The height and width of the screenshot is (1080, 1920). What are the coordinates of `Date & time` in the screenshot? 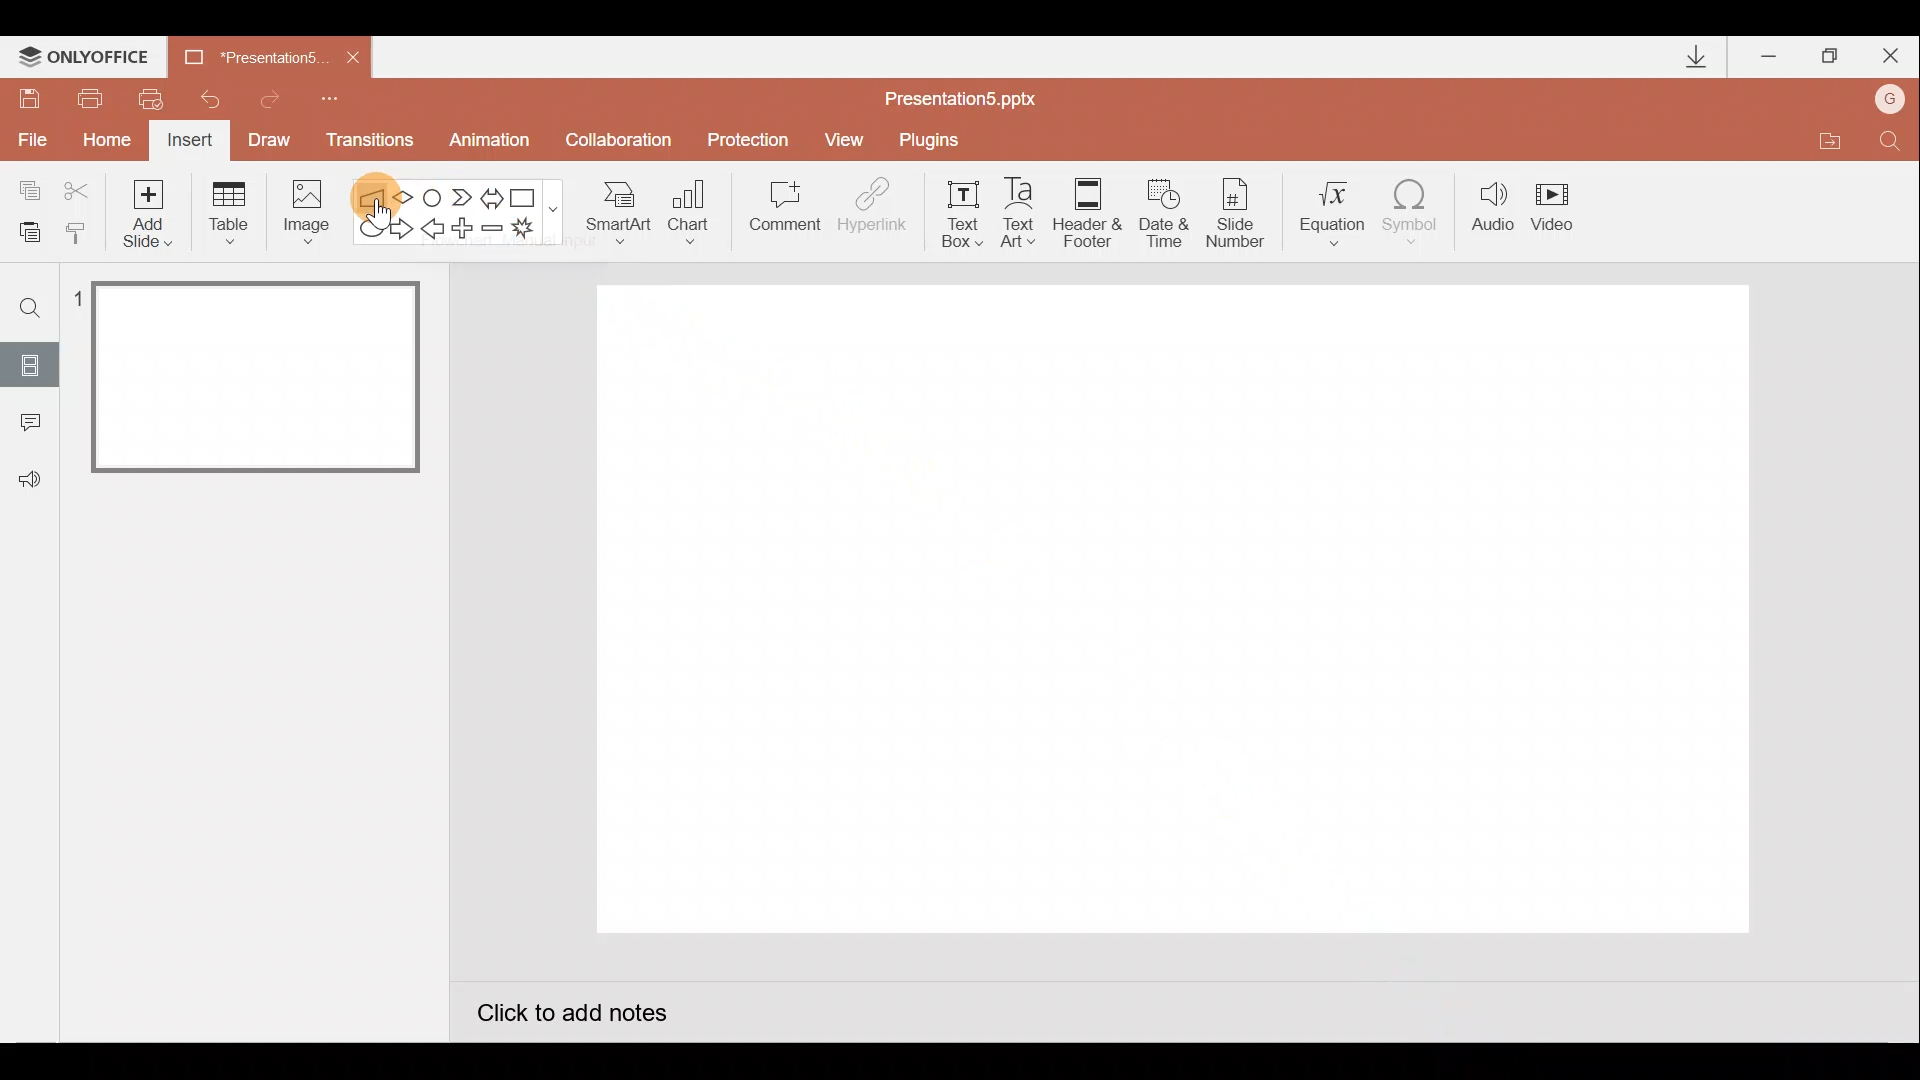 It's located at (1162, 208).